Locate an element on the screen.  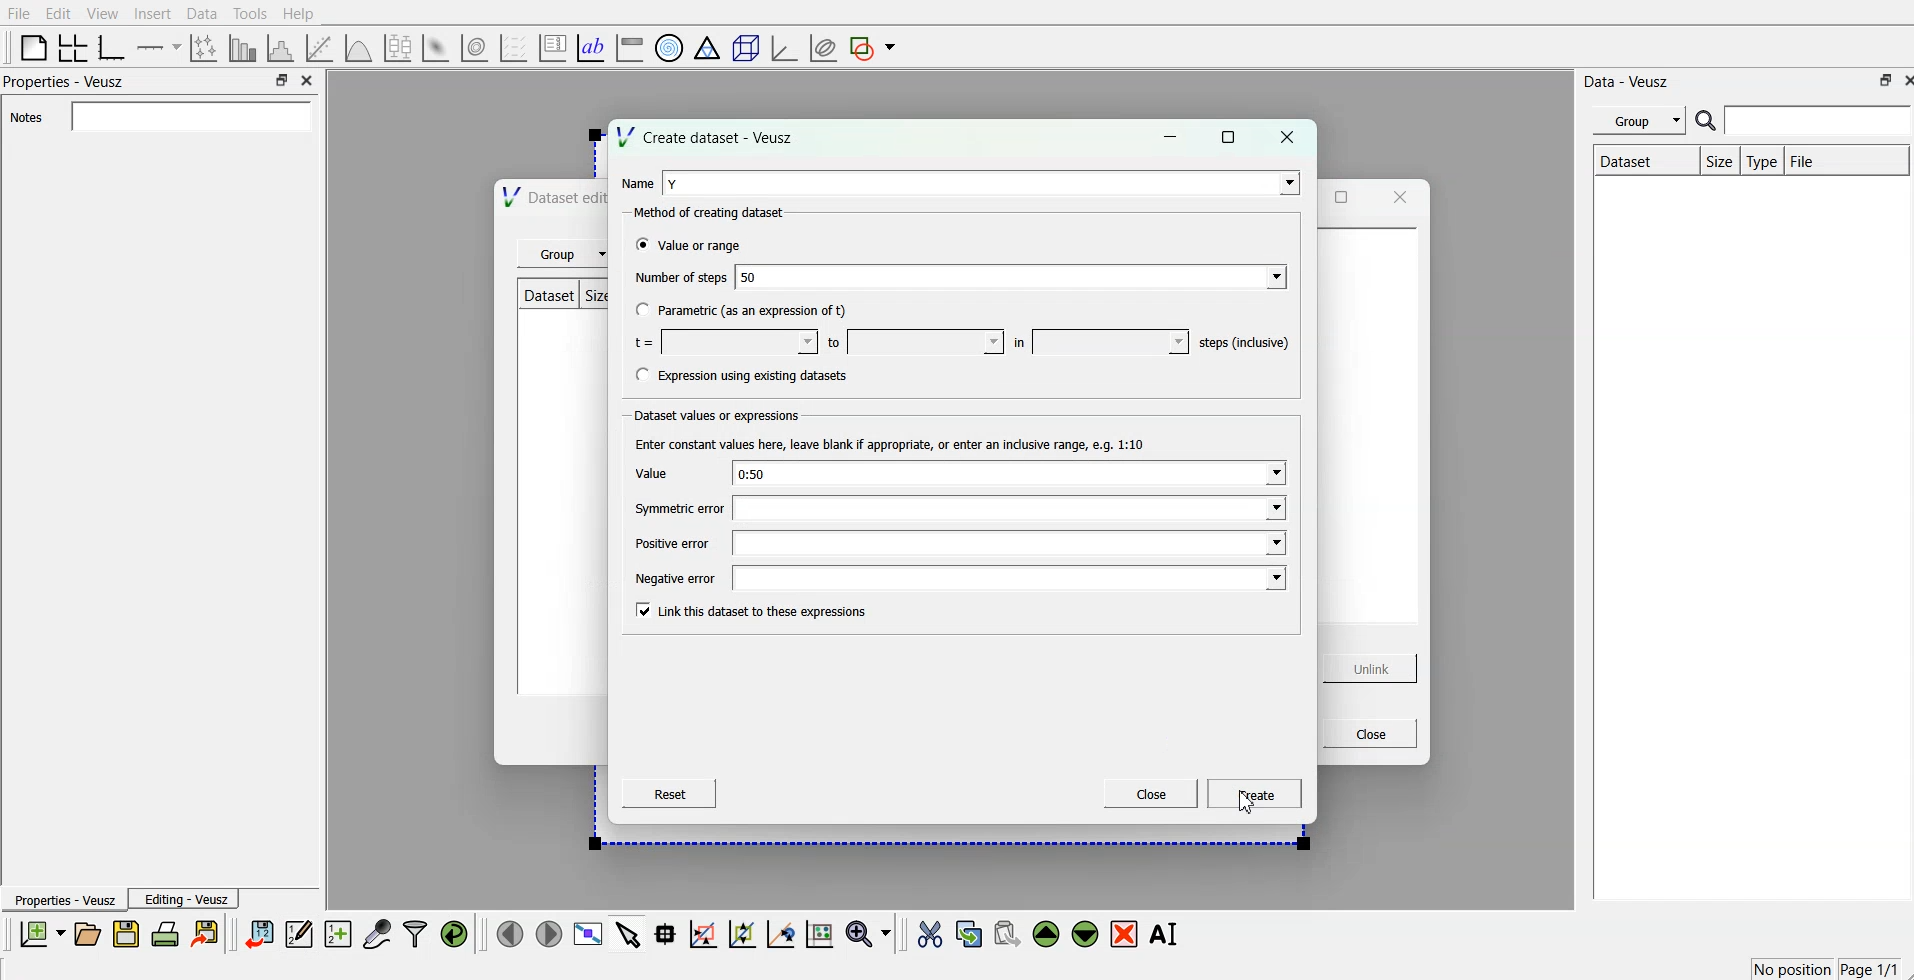
Group  is located at coordinates (1641, 120).